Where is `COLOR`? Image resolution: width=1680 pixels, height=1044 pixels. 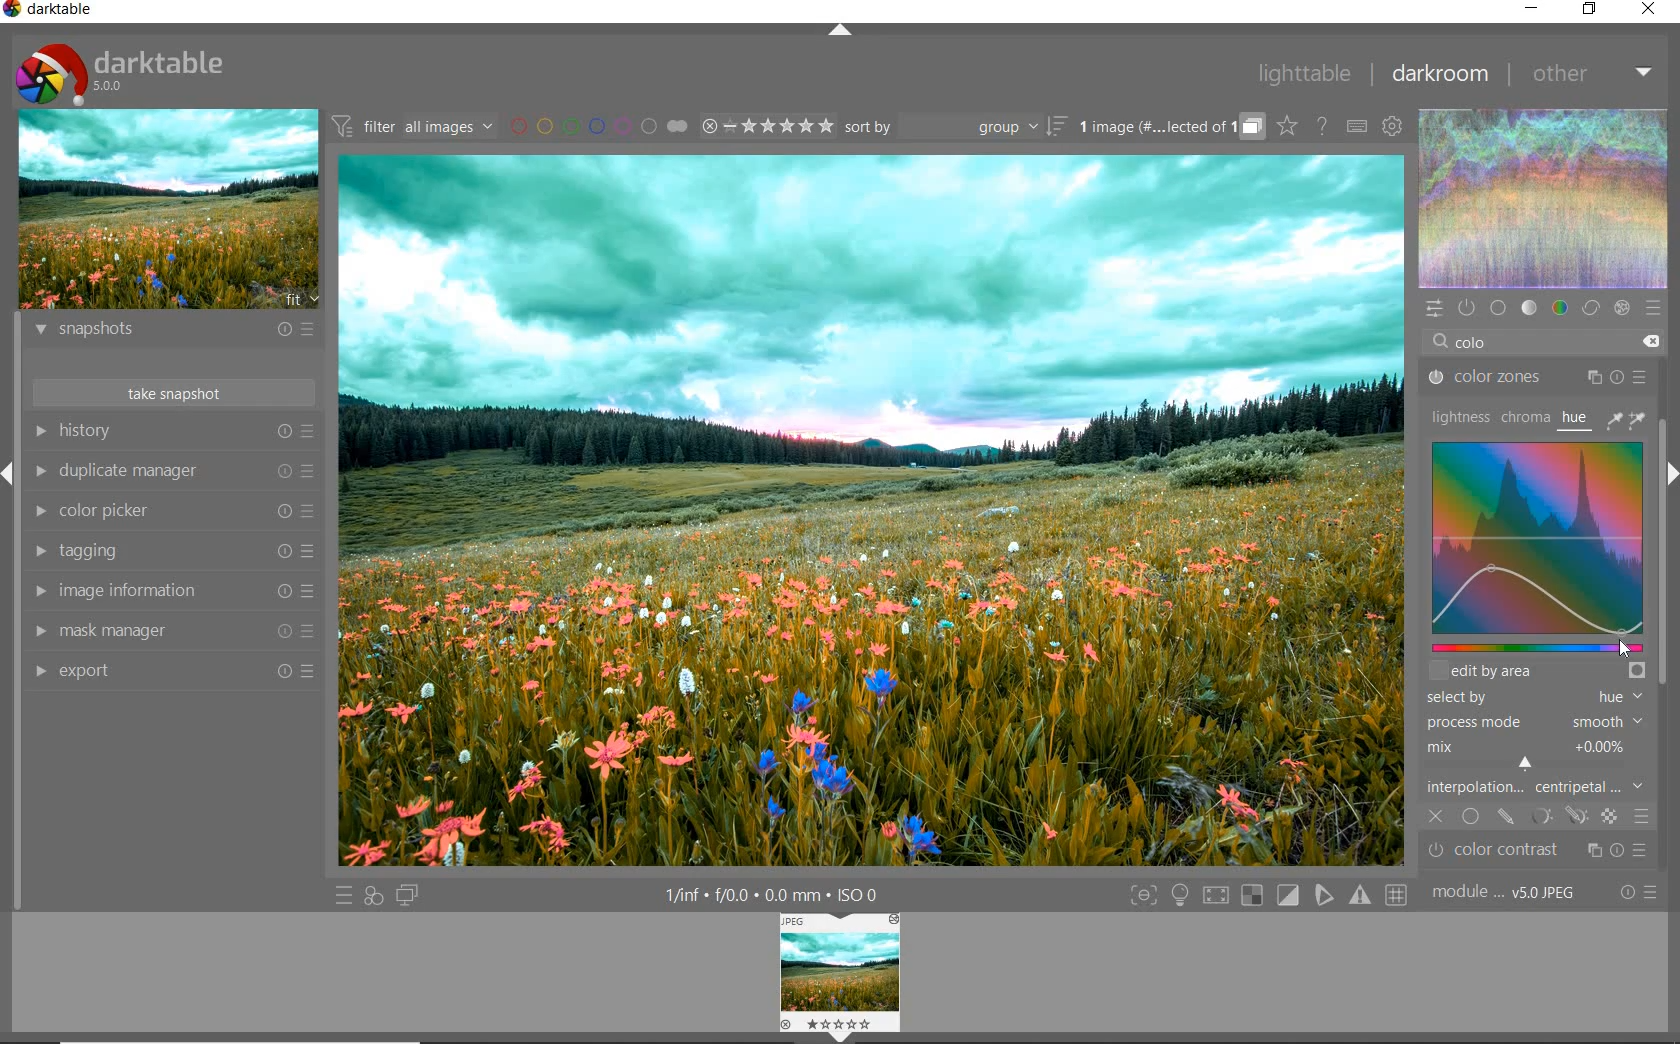 COLOR is located at coordinates (1496, 344).